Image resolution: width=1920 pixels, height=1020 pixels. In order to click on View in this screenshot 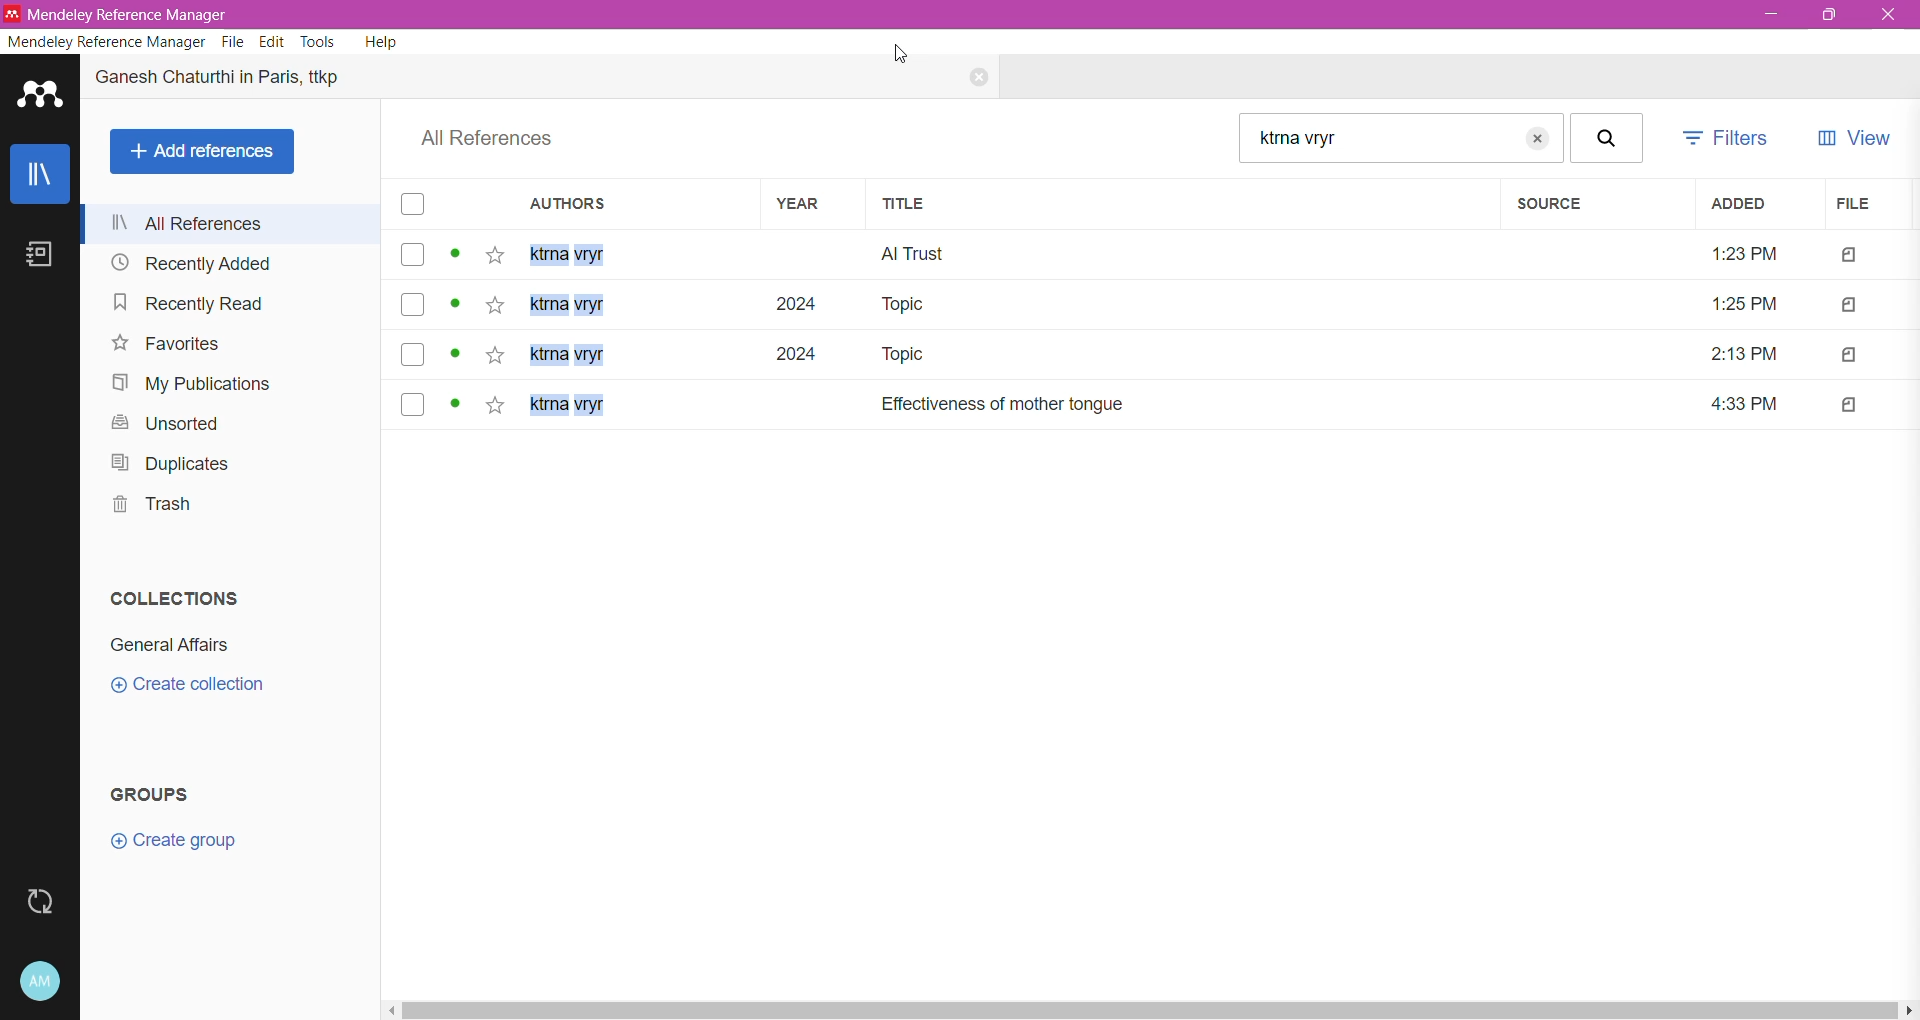, I will do `click(1851, 141)`.